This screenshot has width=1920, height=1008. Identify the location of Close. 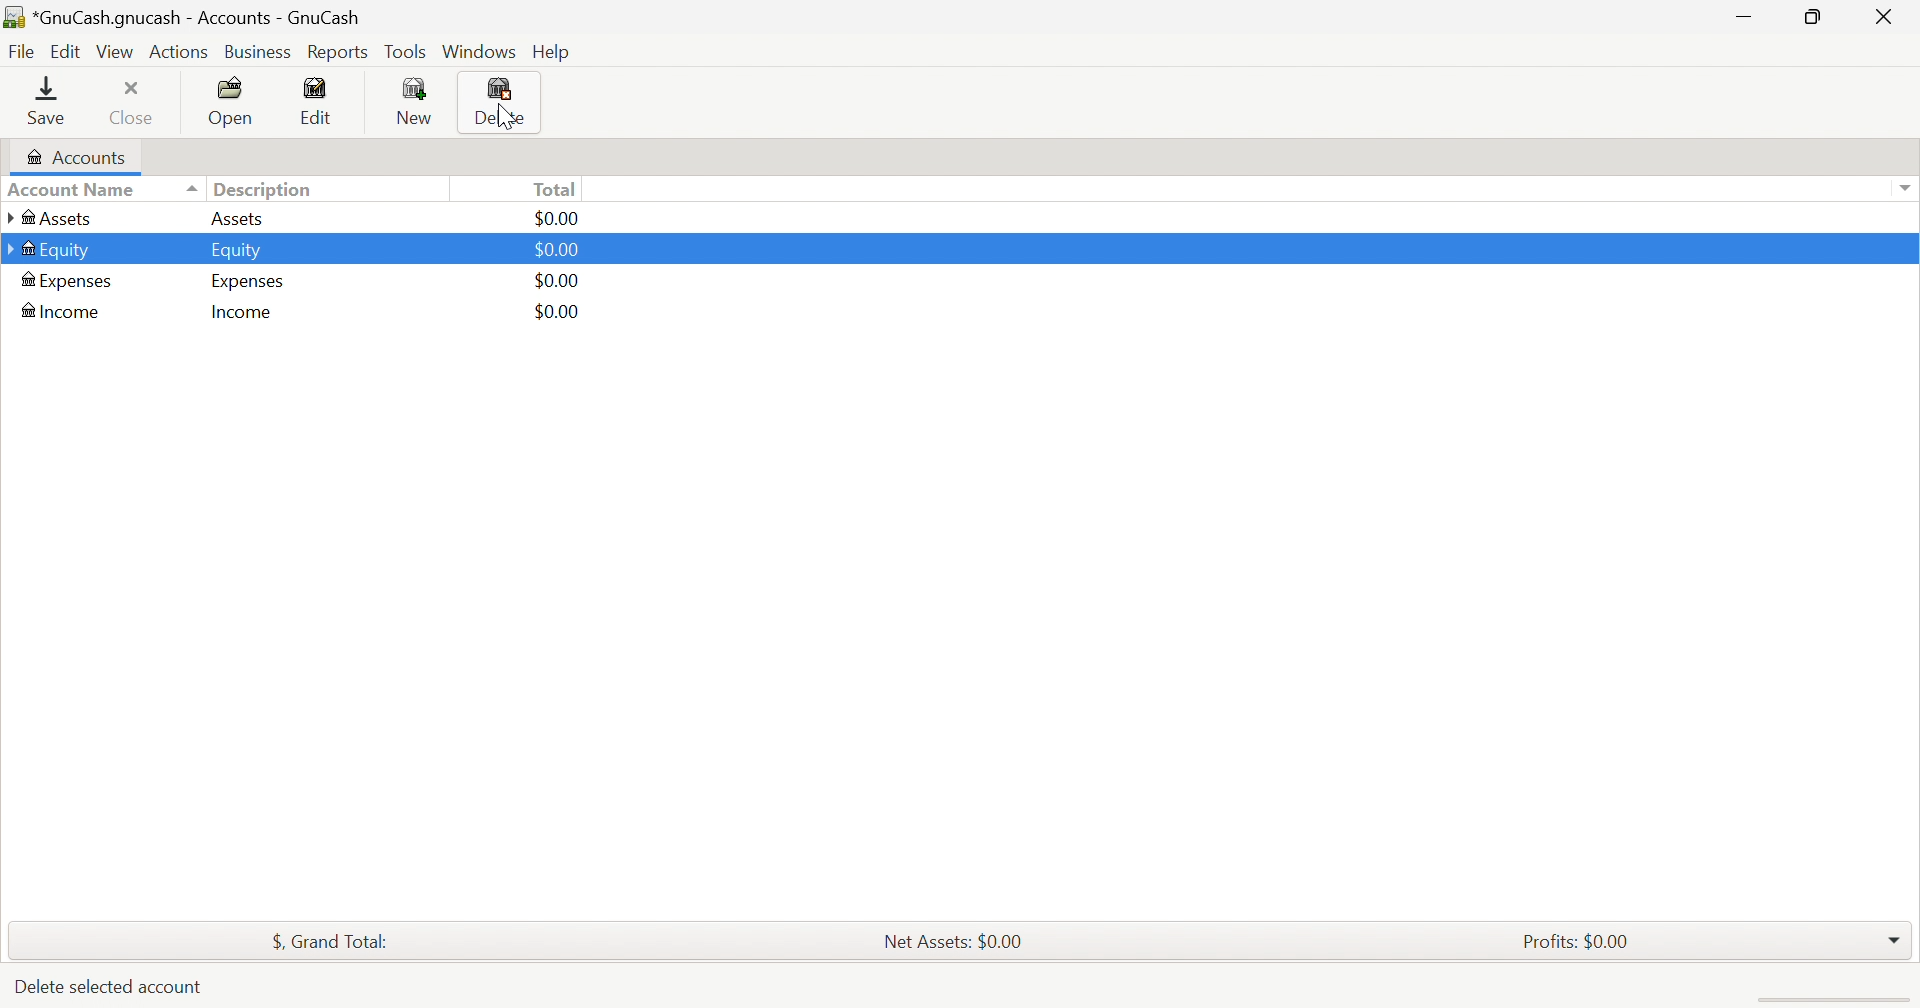
(1889, 18).